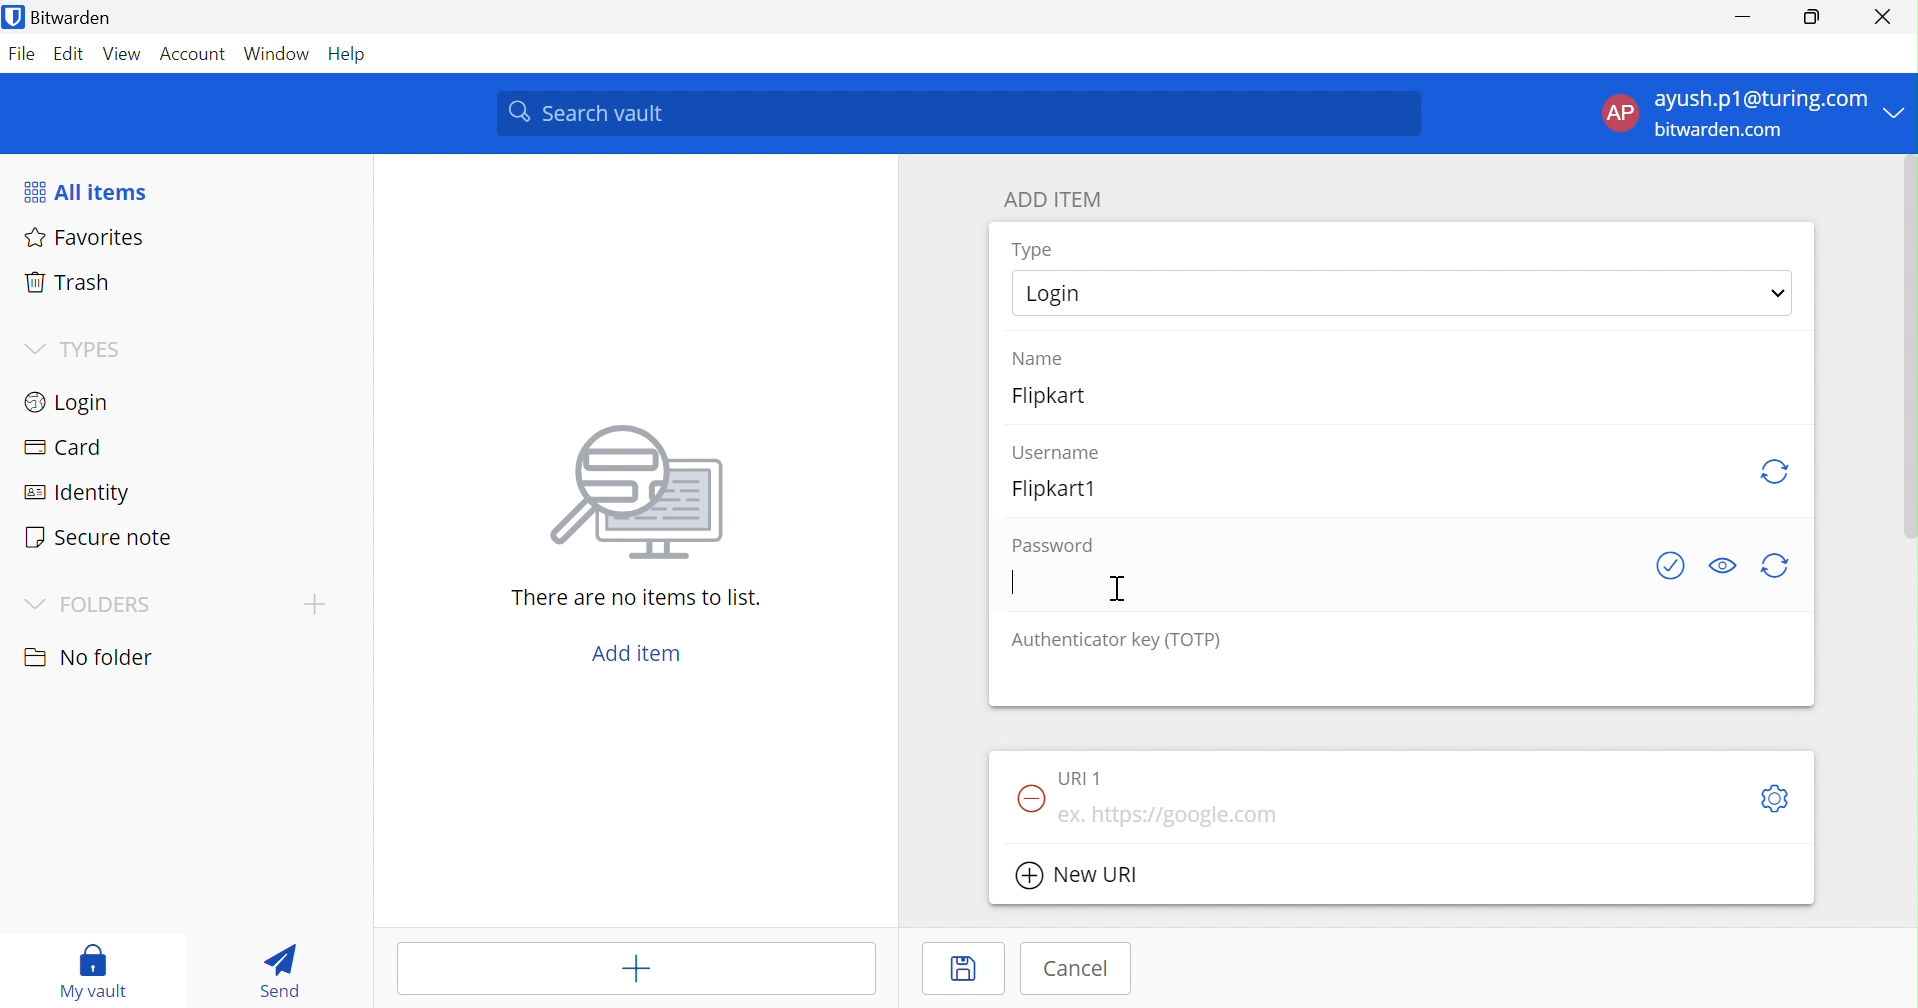 The height and width of the screenshot is (1008, 1918). What do you see at coordinates (97, 970) in the screenshot?
I see `My vault` at bounding box center [97, 970].